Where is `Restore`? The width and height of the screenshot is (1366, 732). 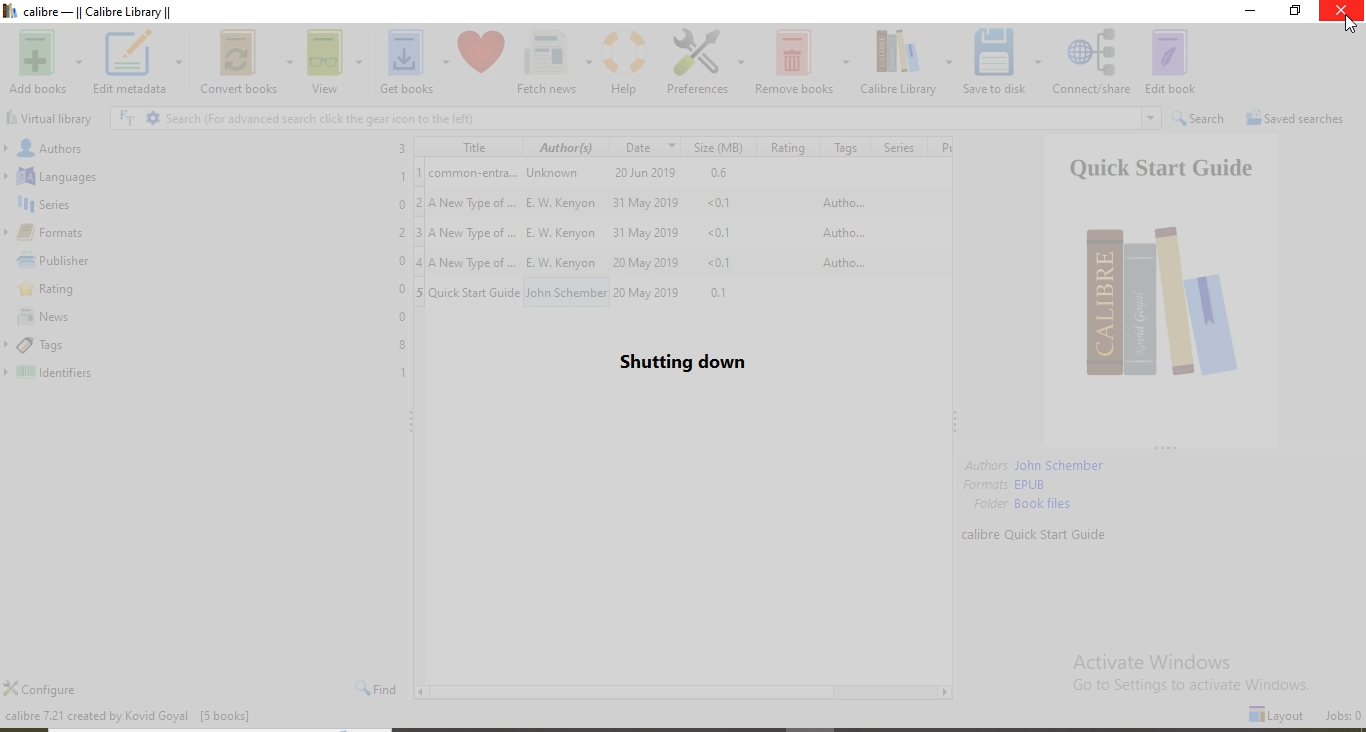 Restore is located at coordinates (1297, 10).